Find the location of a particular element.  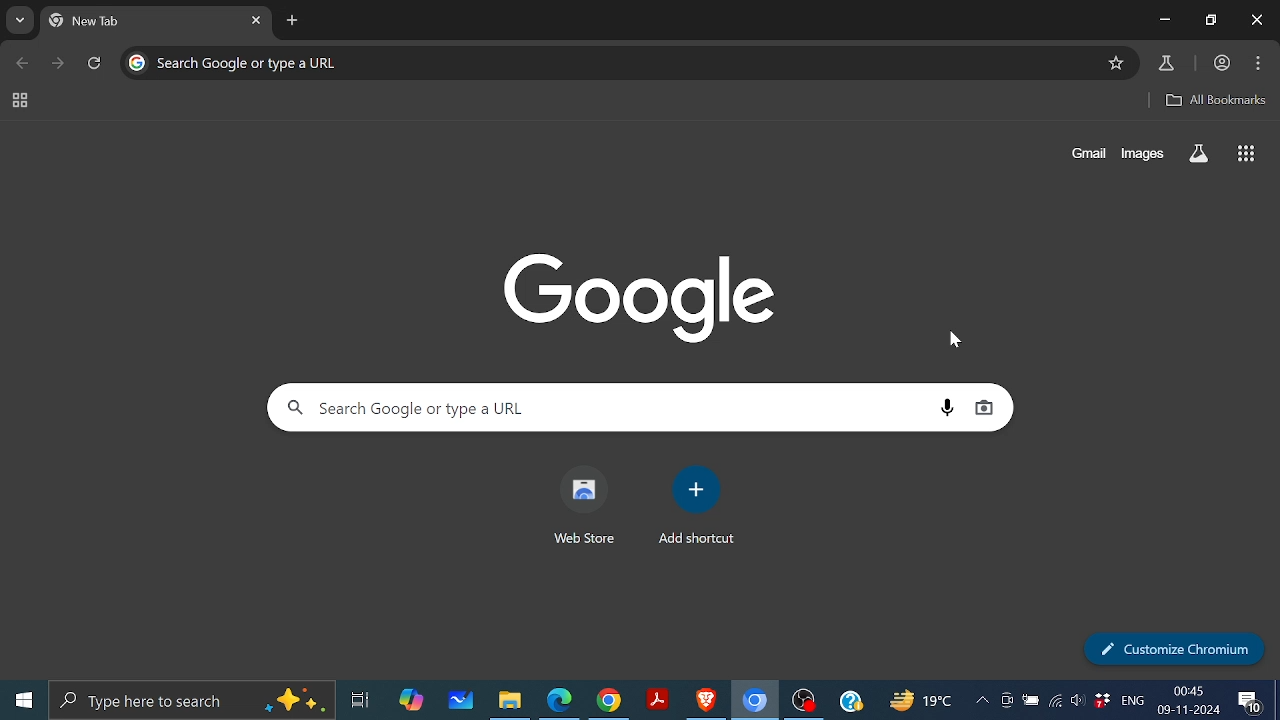

Language is located at coordinates (1133, 698).